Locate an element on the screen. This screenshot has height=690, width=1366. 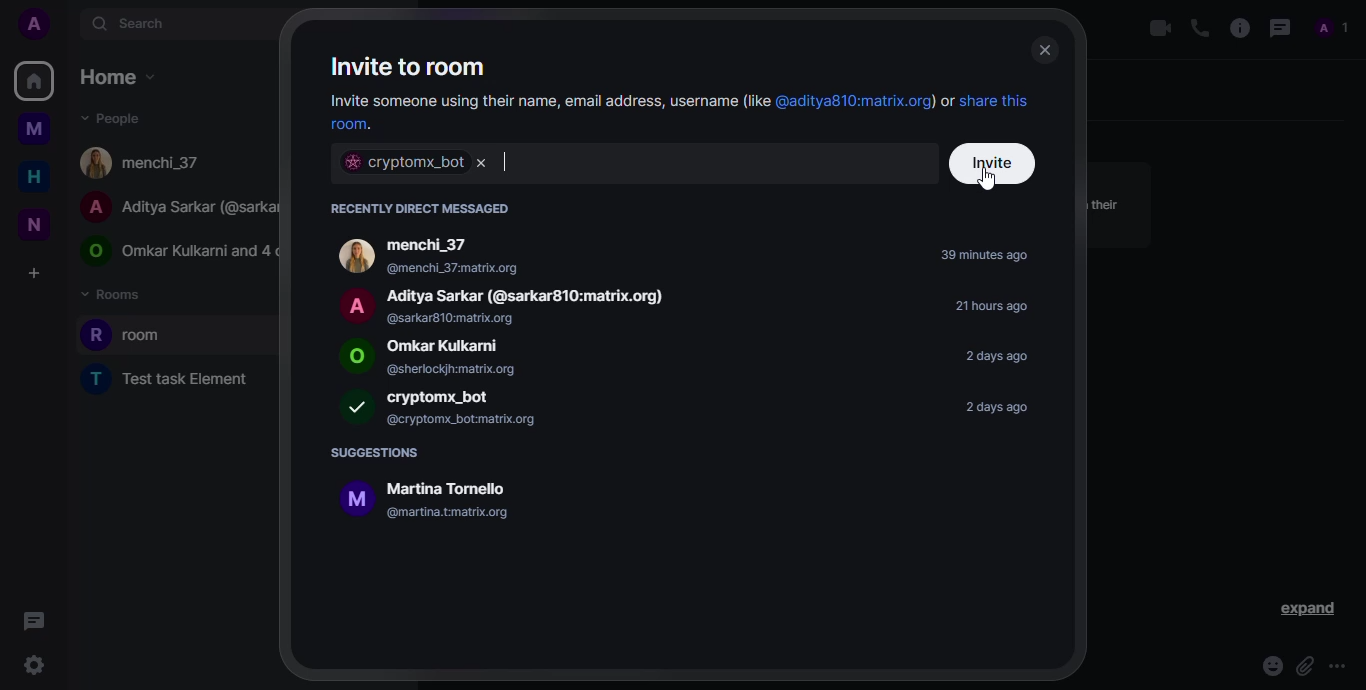
emoji is located at coordinates (1273, 665).